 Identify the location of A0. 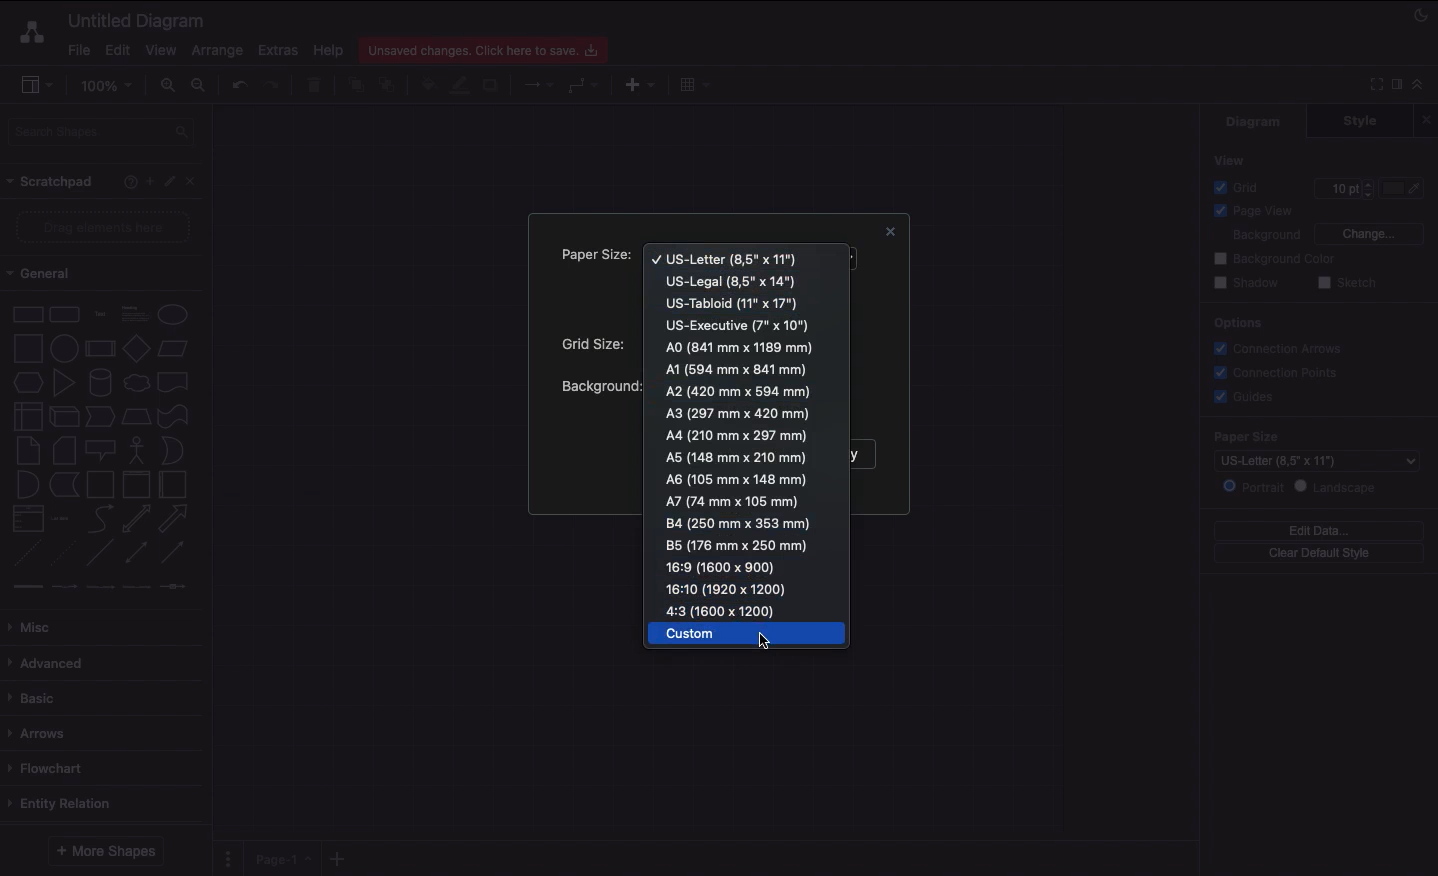
(741, 347).